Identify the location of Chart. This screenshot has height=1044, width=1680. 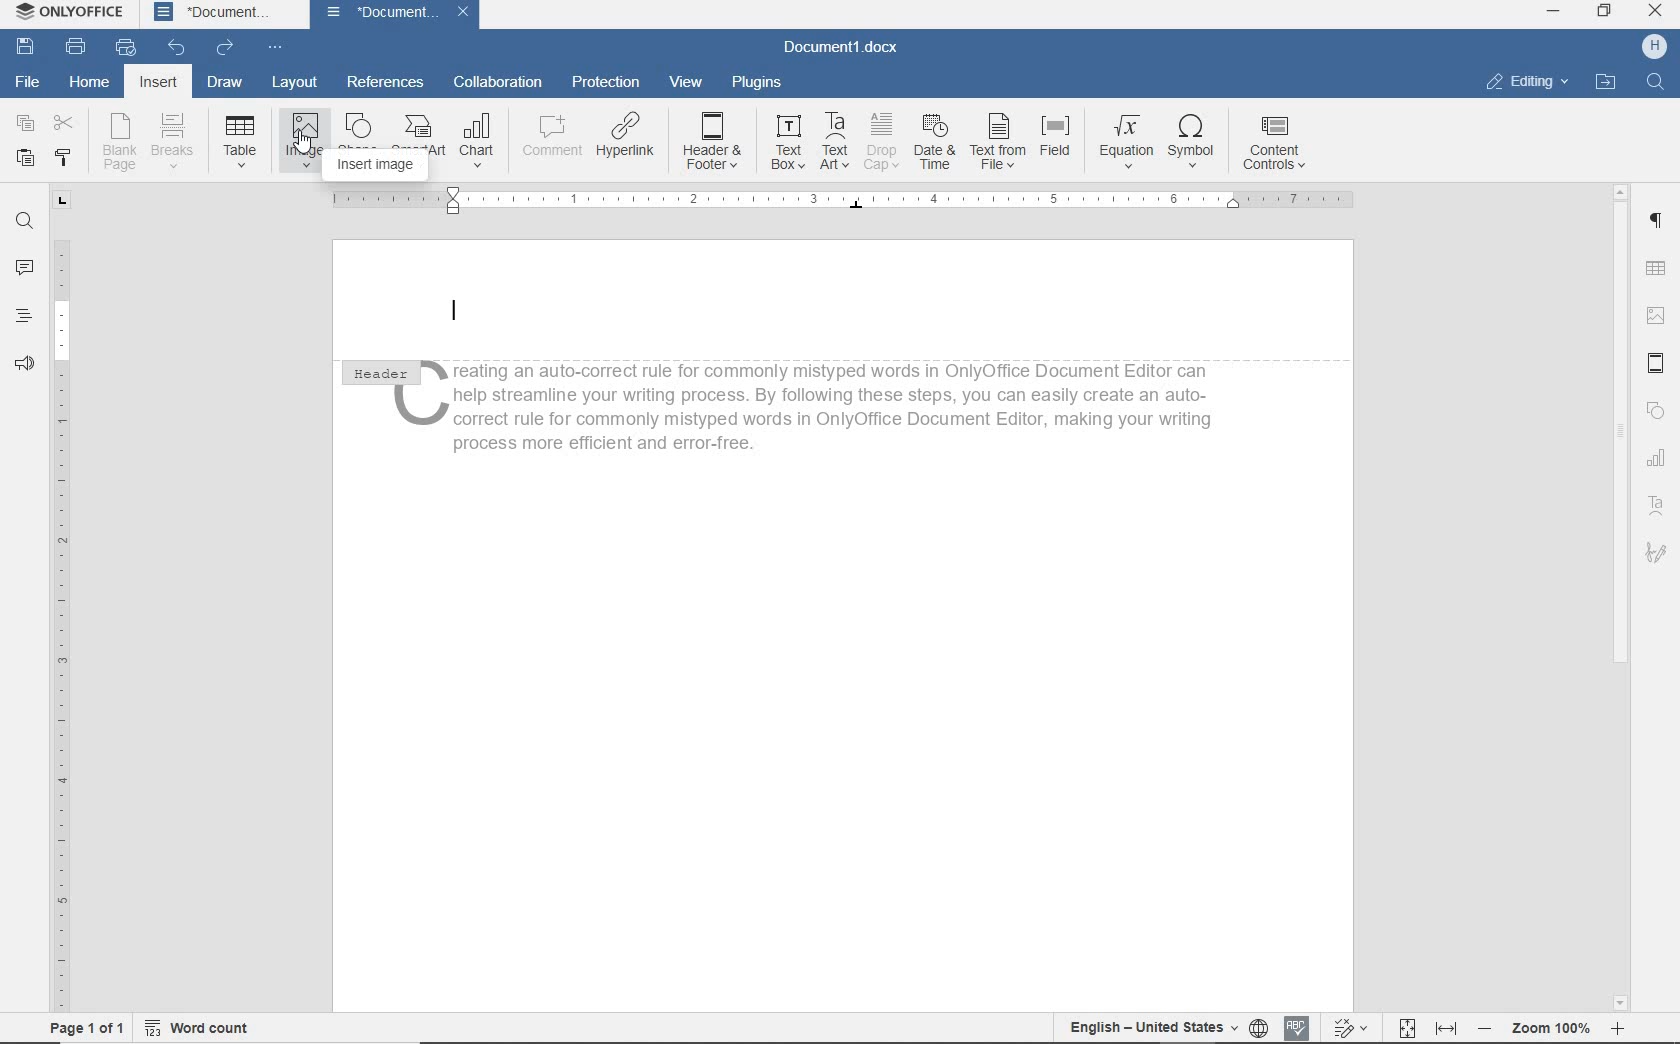
(1659, 459).